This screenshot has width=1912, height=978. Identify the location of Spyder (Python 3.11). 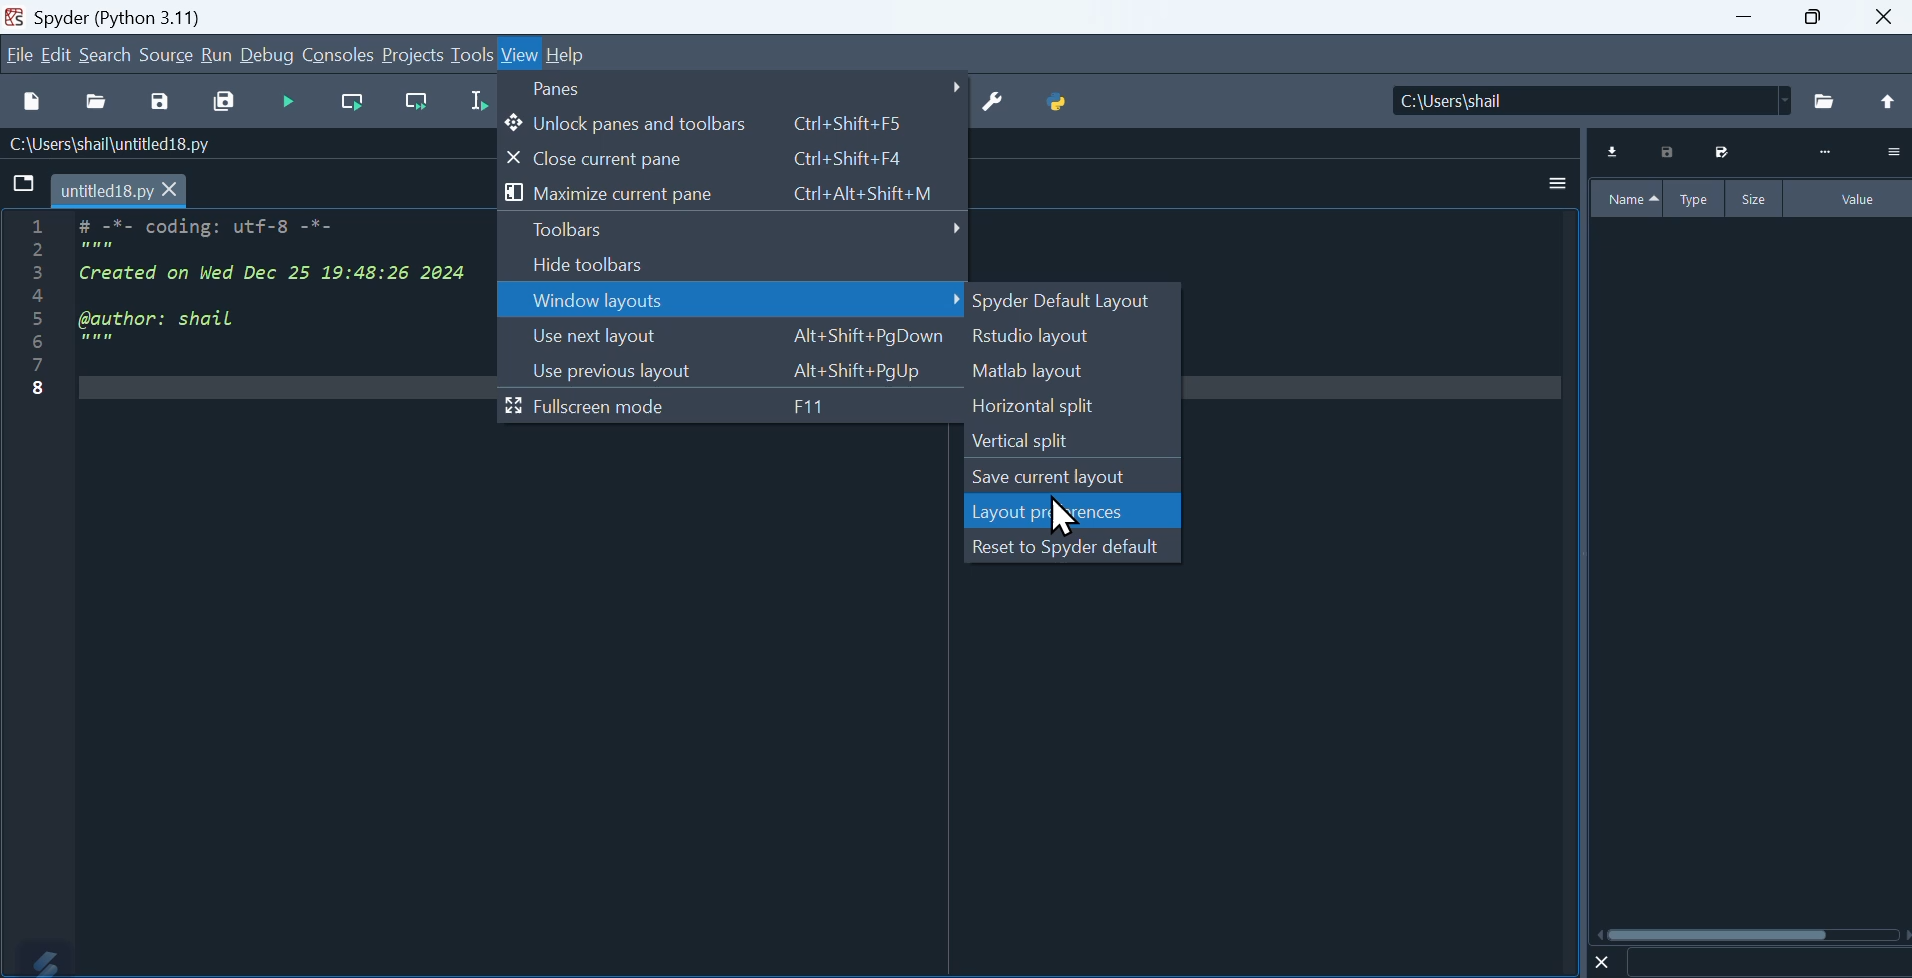
(135, 15).